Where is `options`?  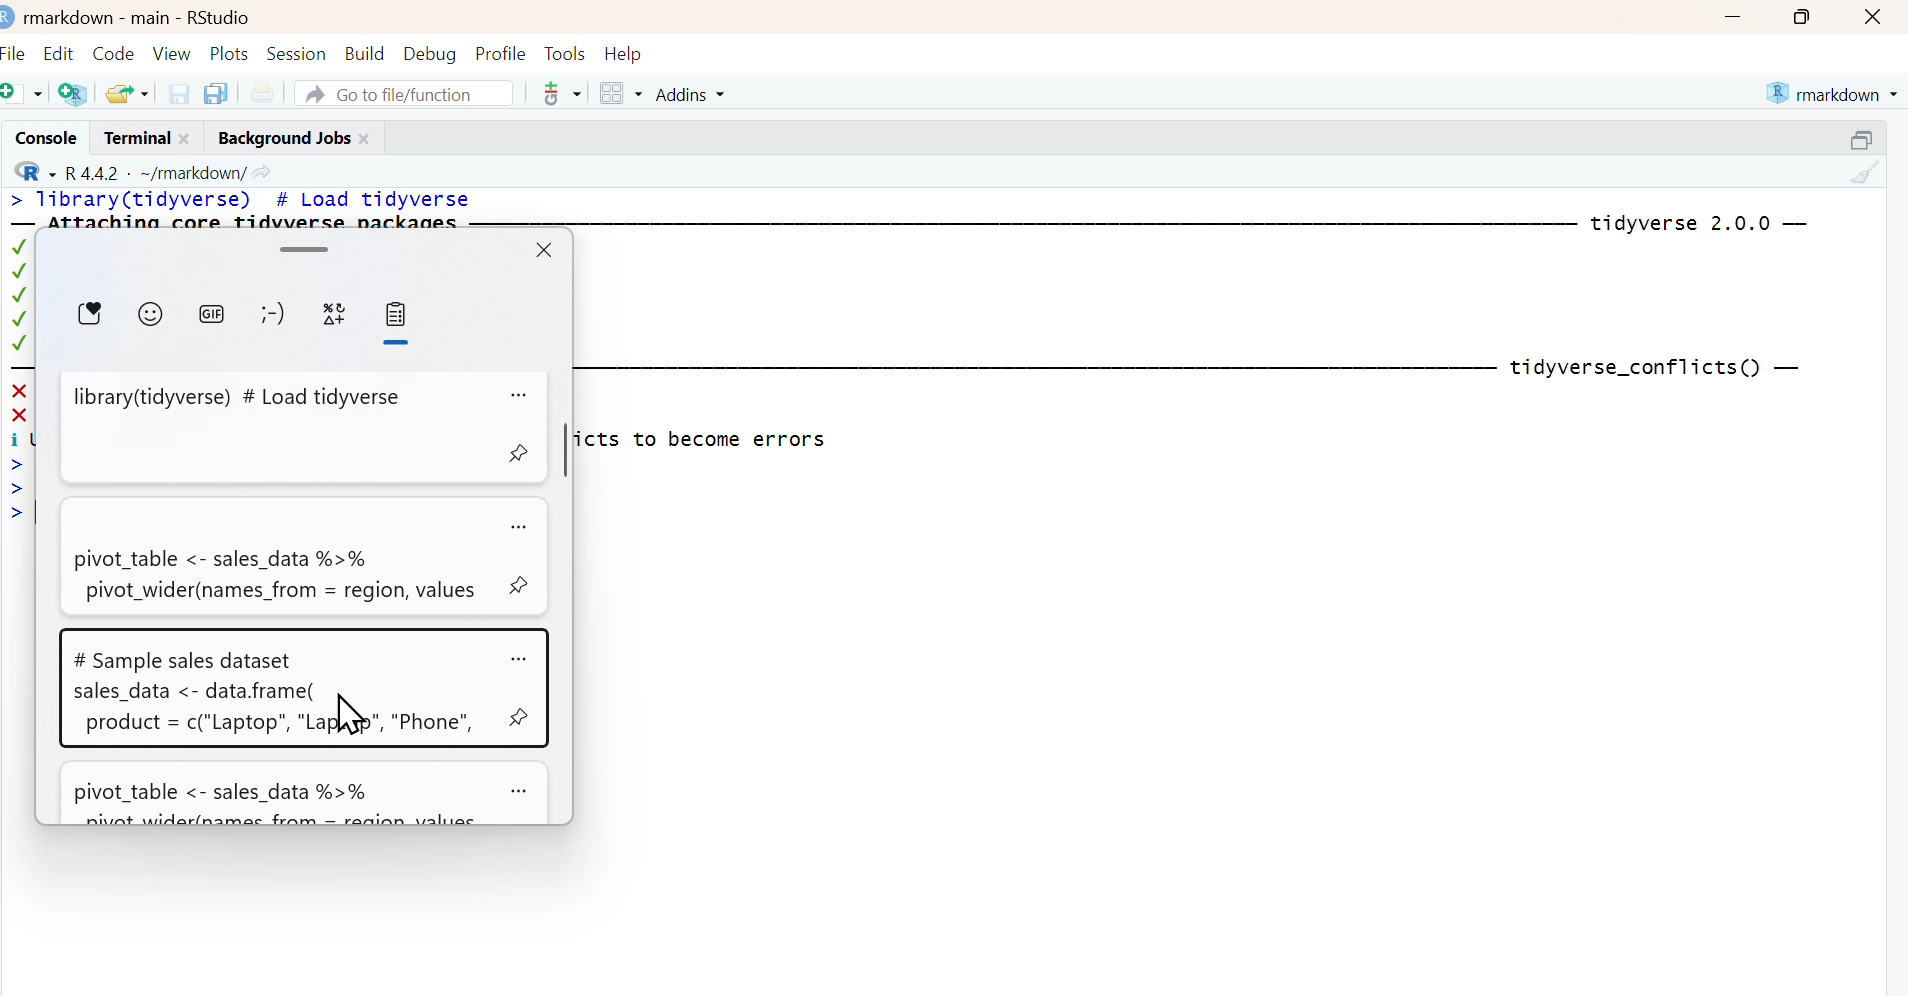
options is located at coordinates (520, 658).